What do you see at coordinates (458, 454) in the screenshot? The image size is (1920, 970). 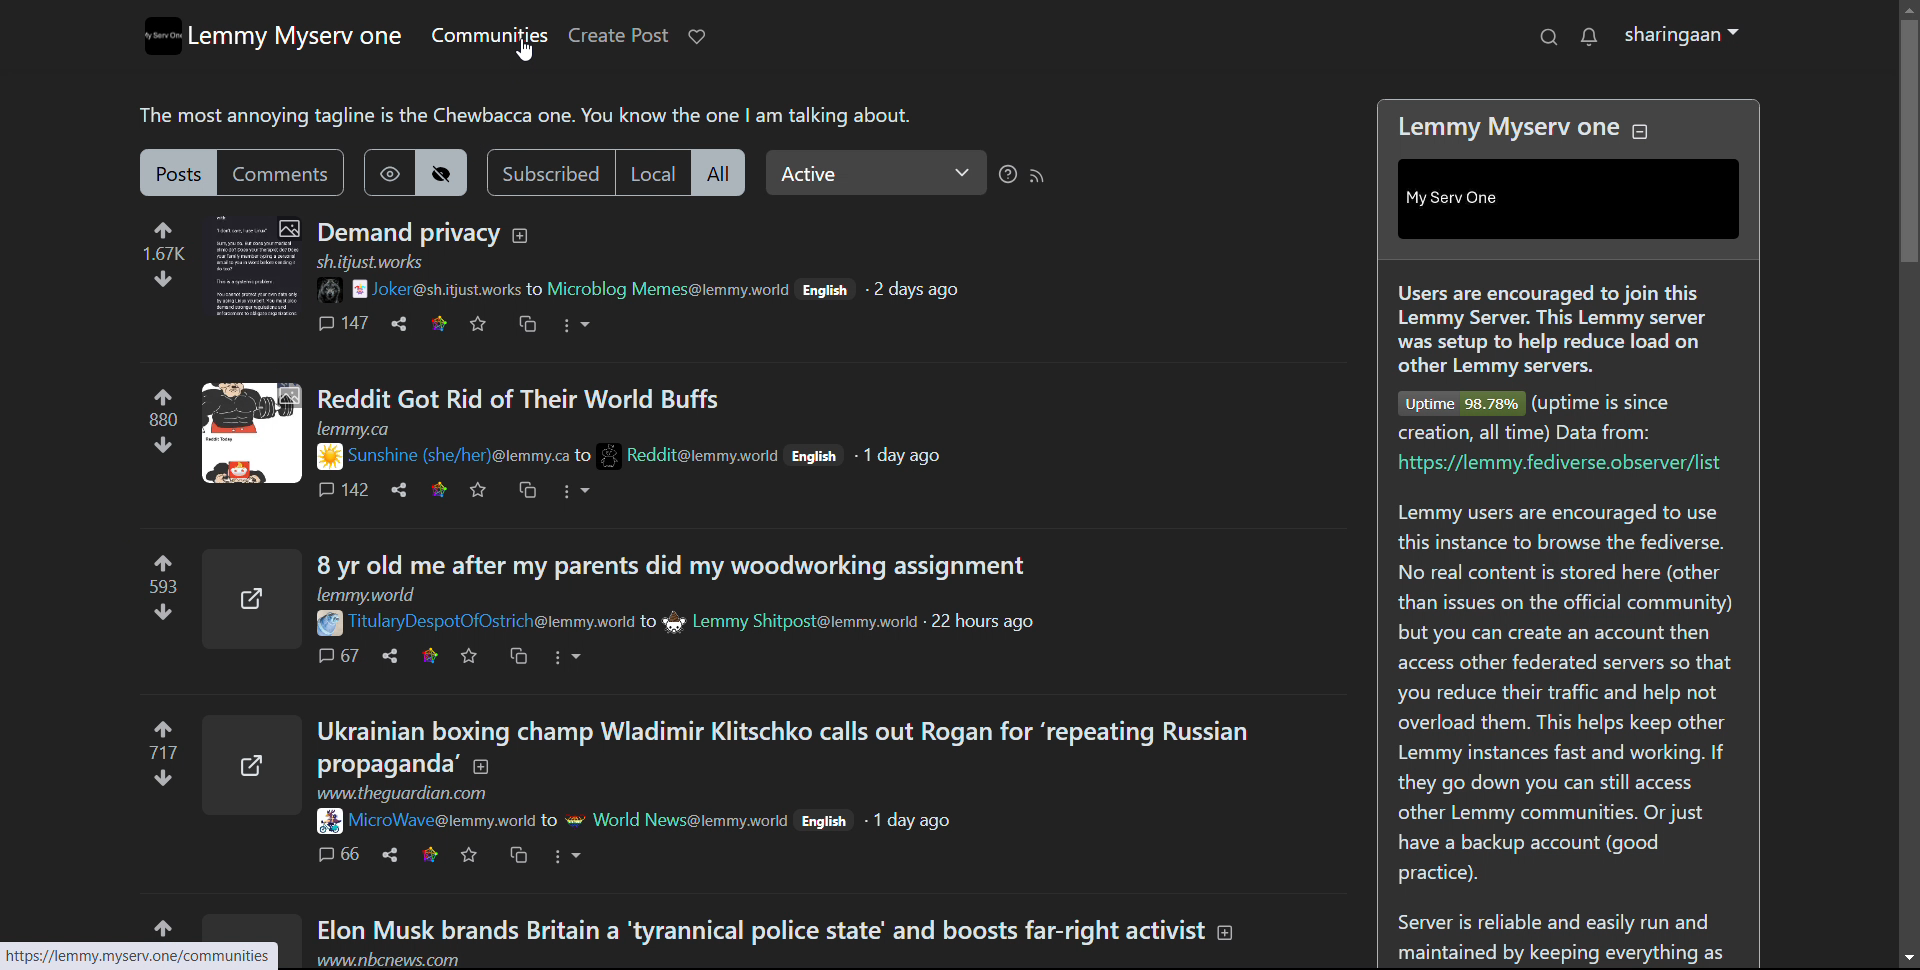 I see `username` at bounding box center [458, 454].